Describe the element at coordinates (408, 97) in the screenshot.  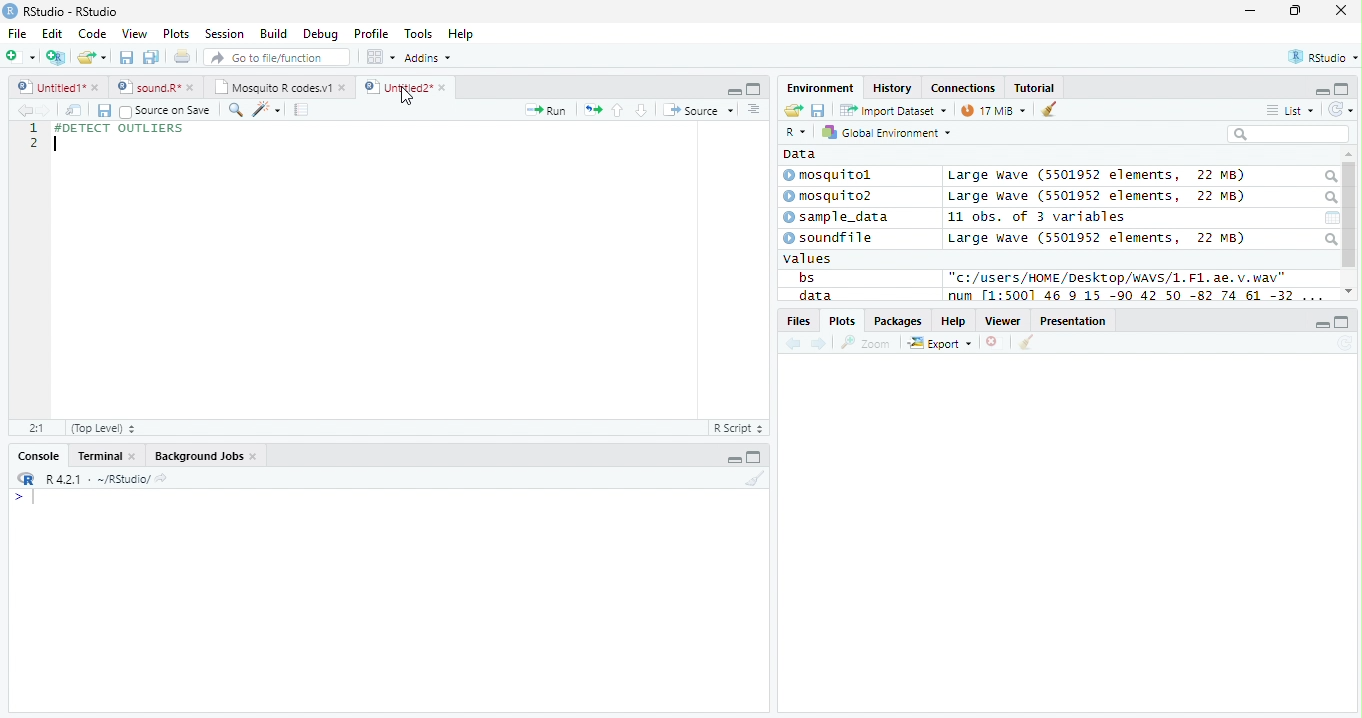
I see `cursor` at that location.